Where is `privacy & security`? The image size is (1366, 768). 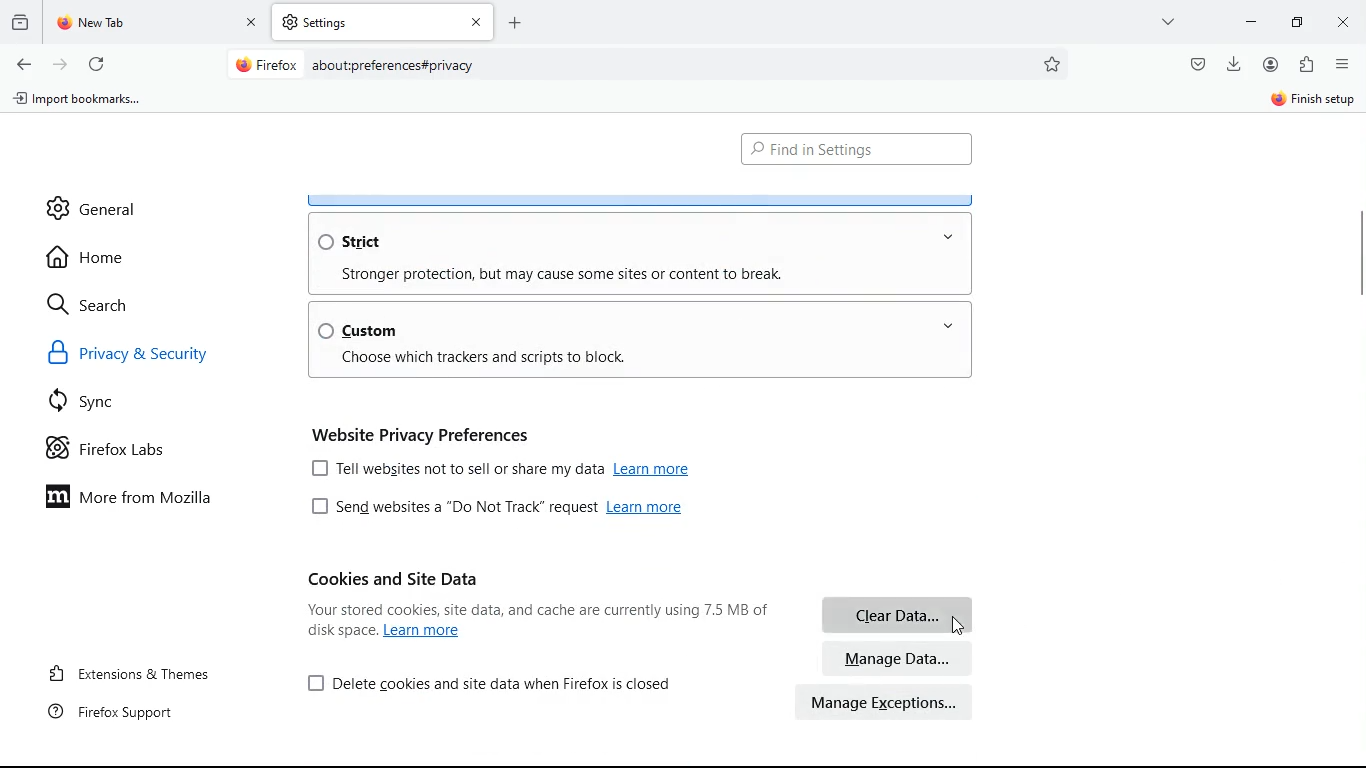
privacy & security is located at coordinates (153, 357).